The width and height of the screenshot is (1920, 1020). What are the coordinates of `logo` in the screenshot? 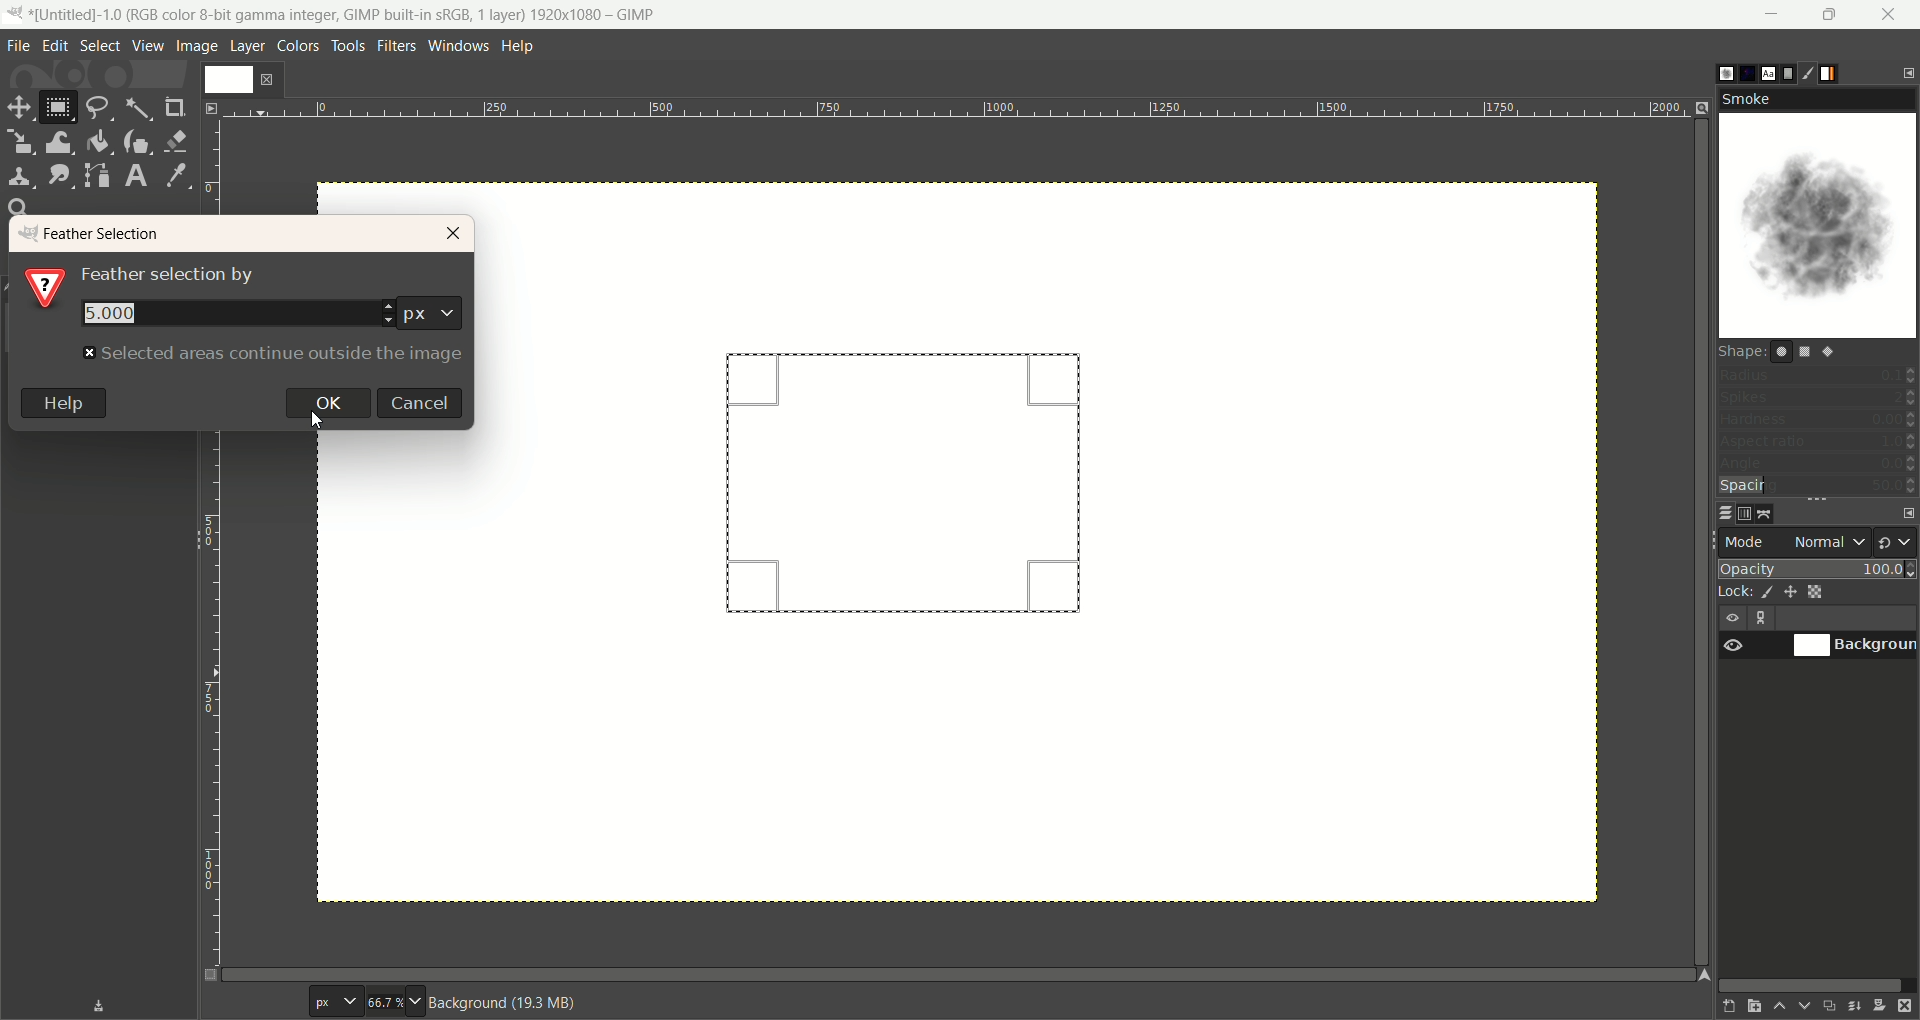 It's located at (14, 16).